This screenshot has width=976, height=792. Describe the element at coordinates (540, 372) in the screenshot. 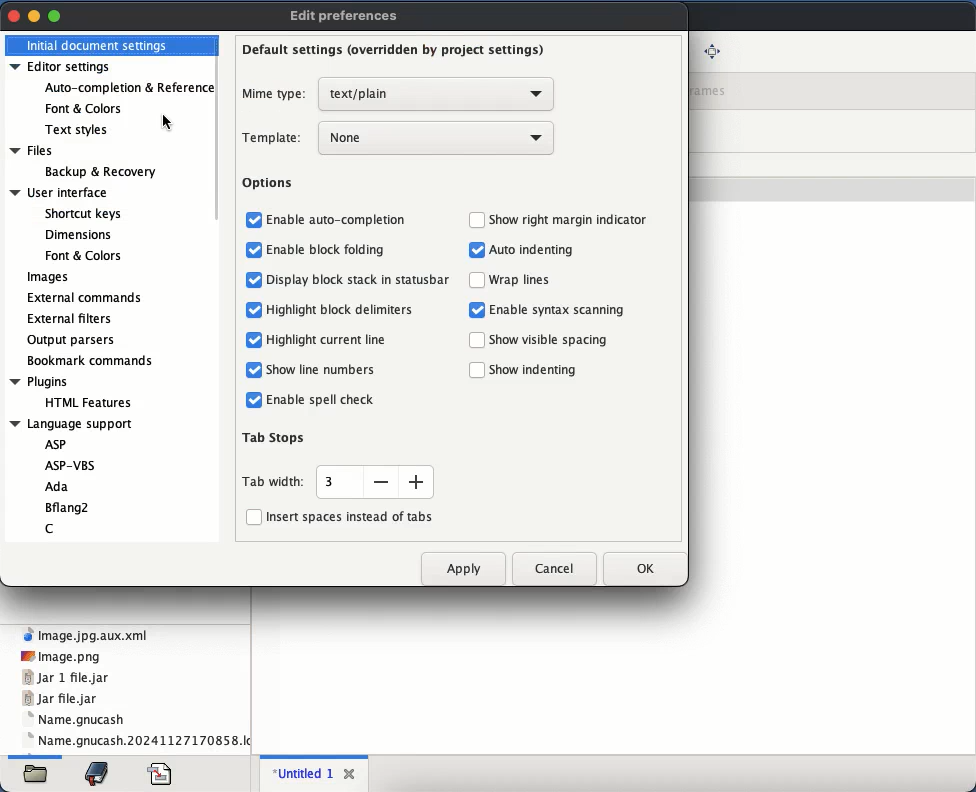

I see `Show indenting` at that location.